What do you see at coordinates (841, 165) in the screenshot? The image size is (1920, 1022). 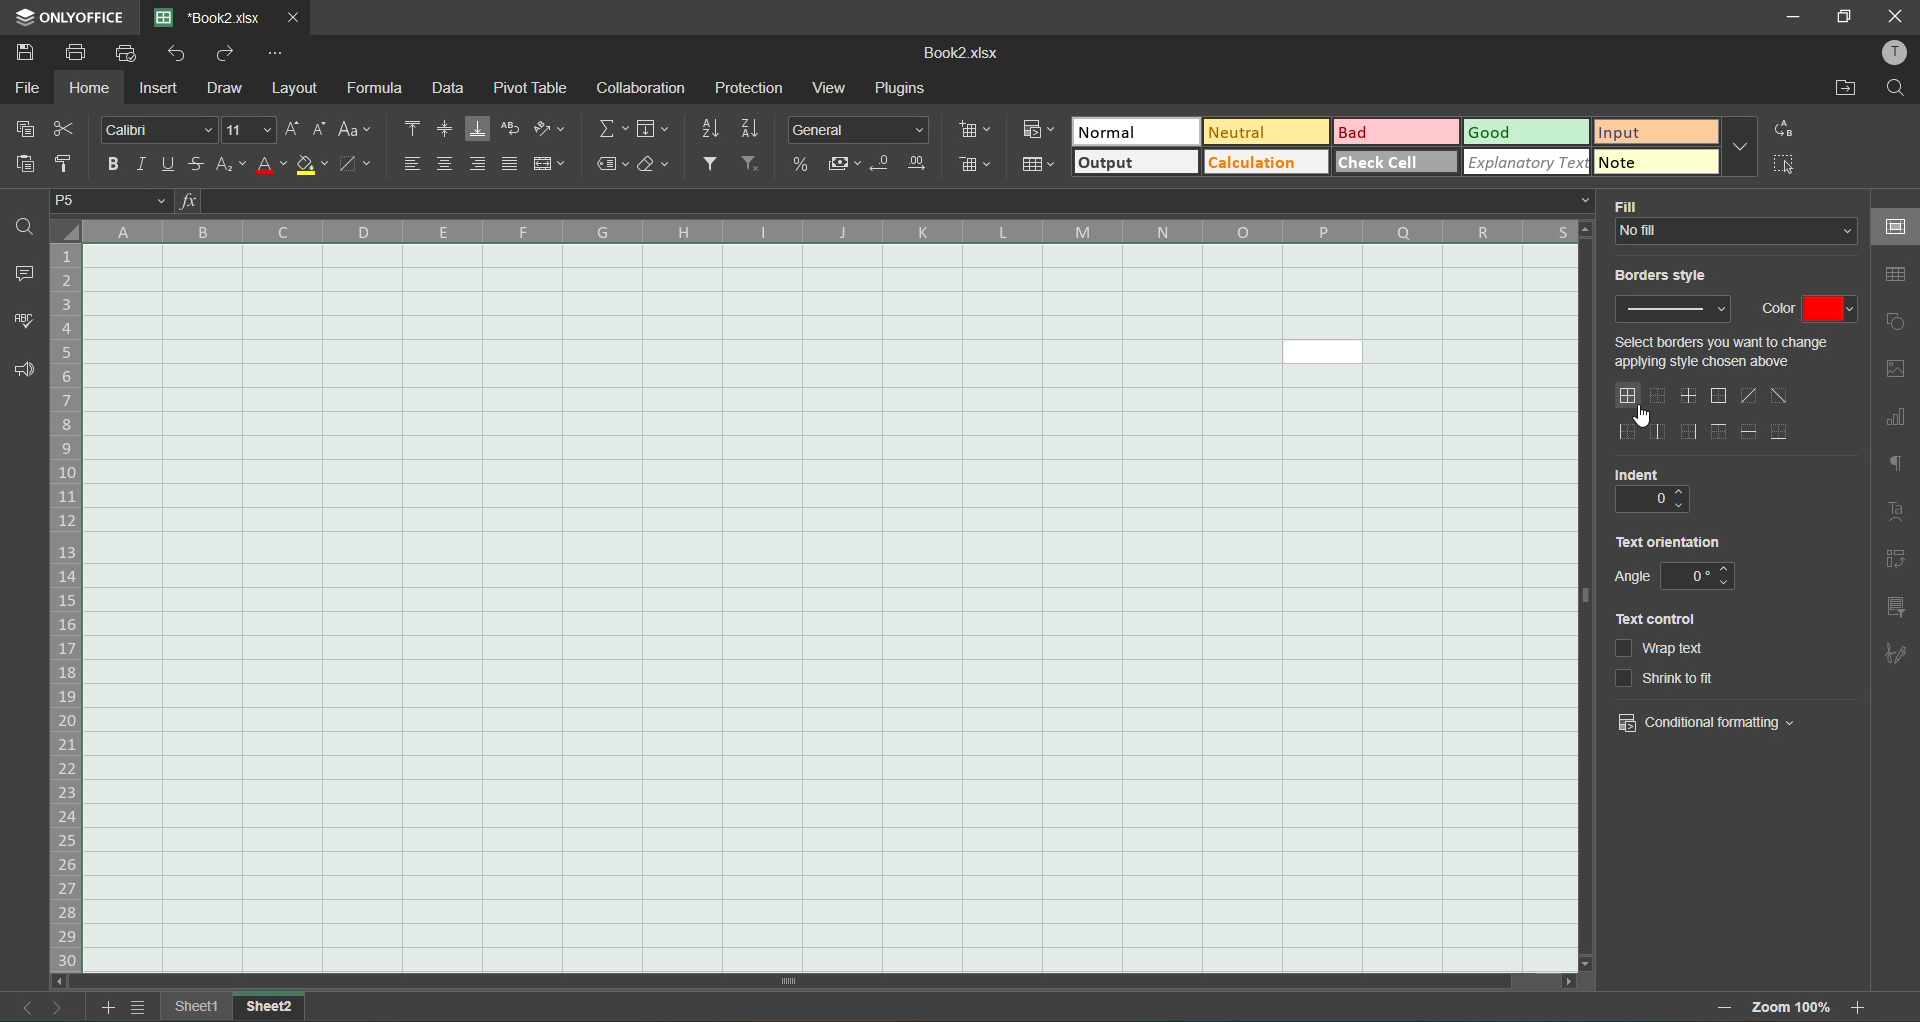 I see `accounting` at bounding box center [841, 165].